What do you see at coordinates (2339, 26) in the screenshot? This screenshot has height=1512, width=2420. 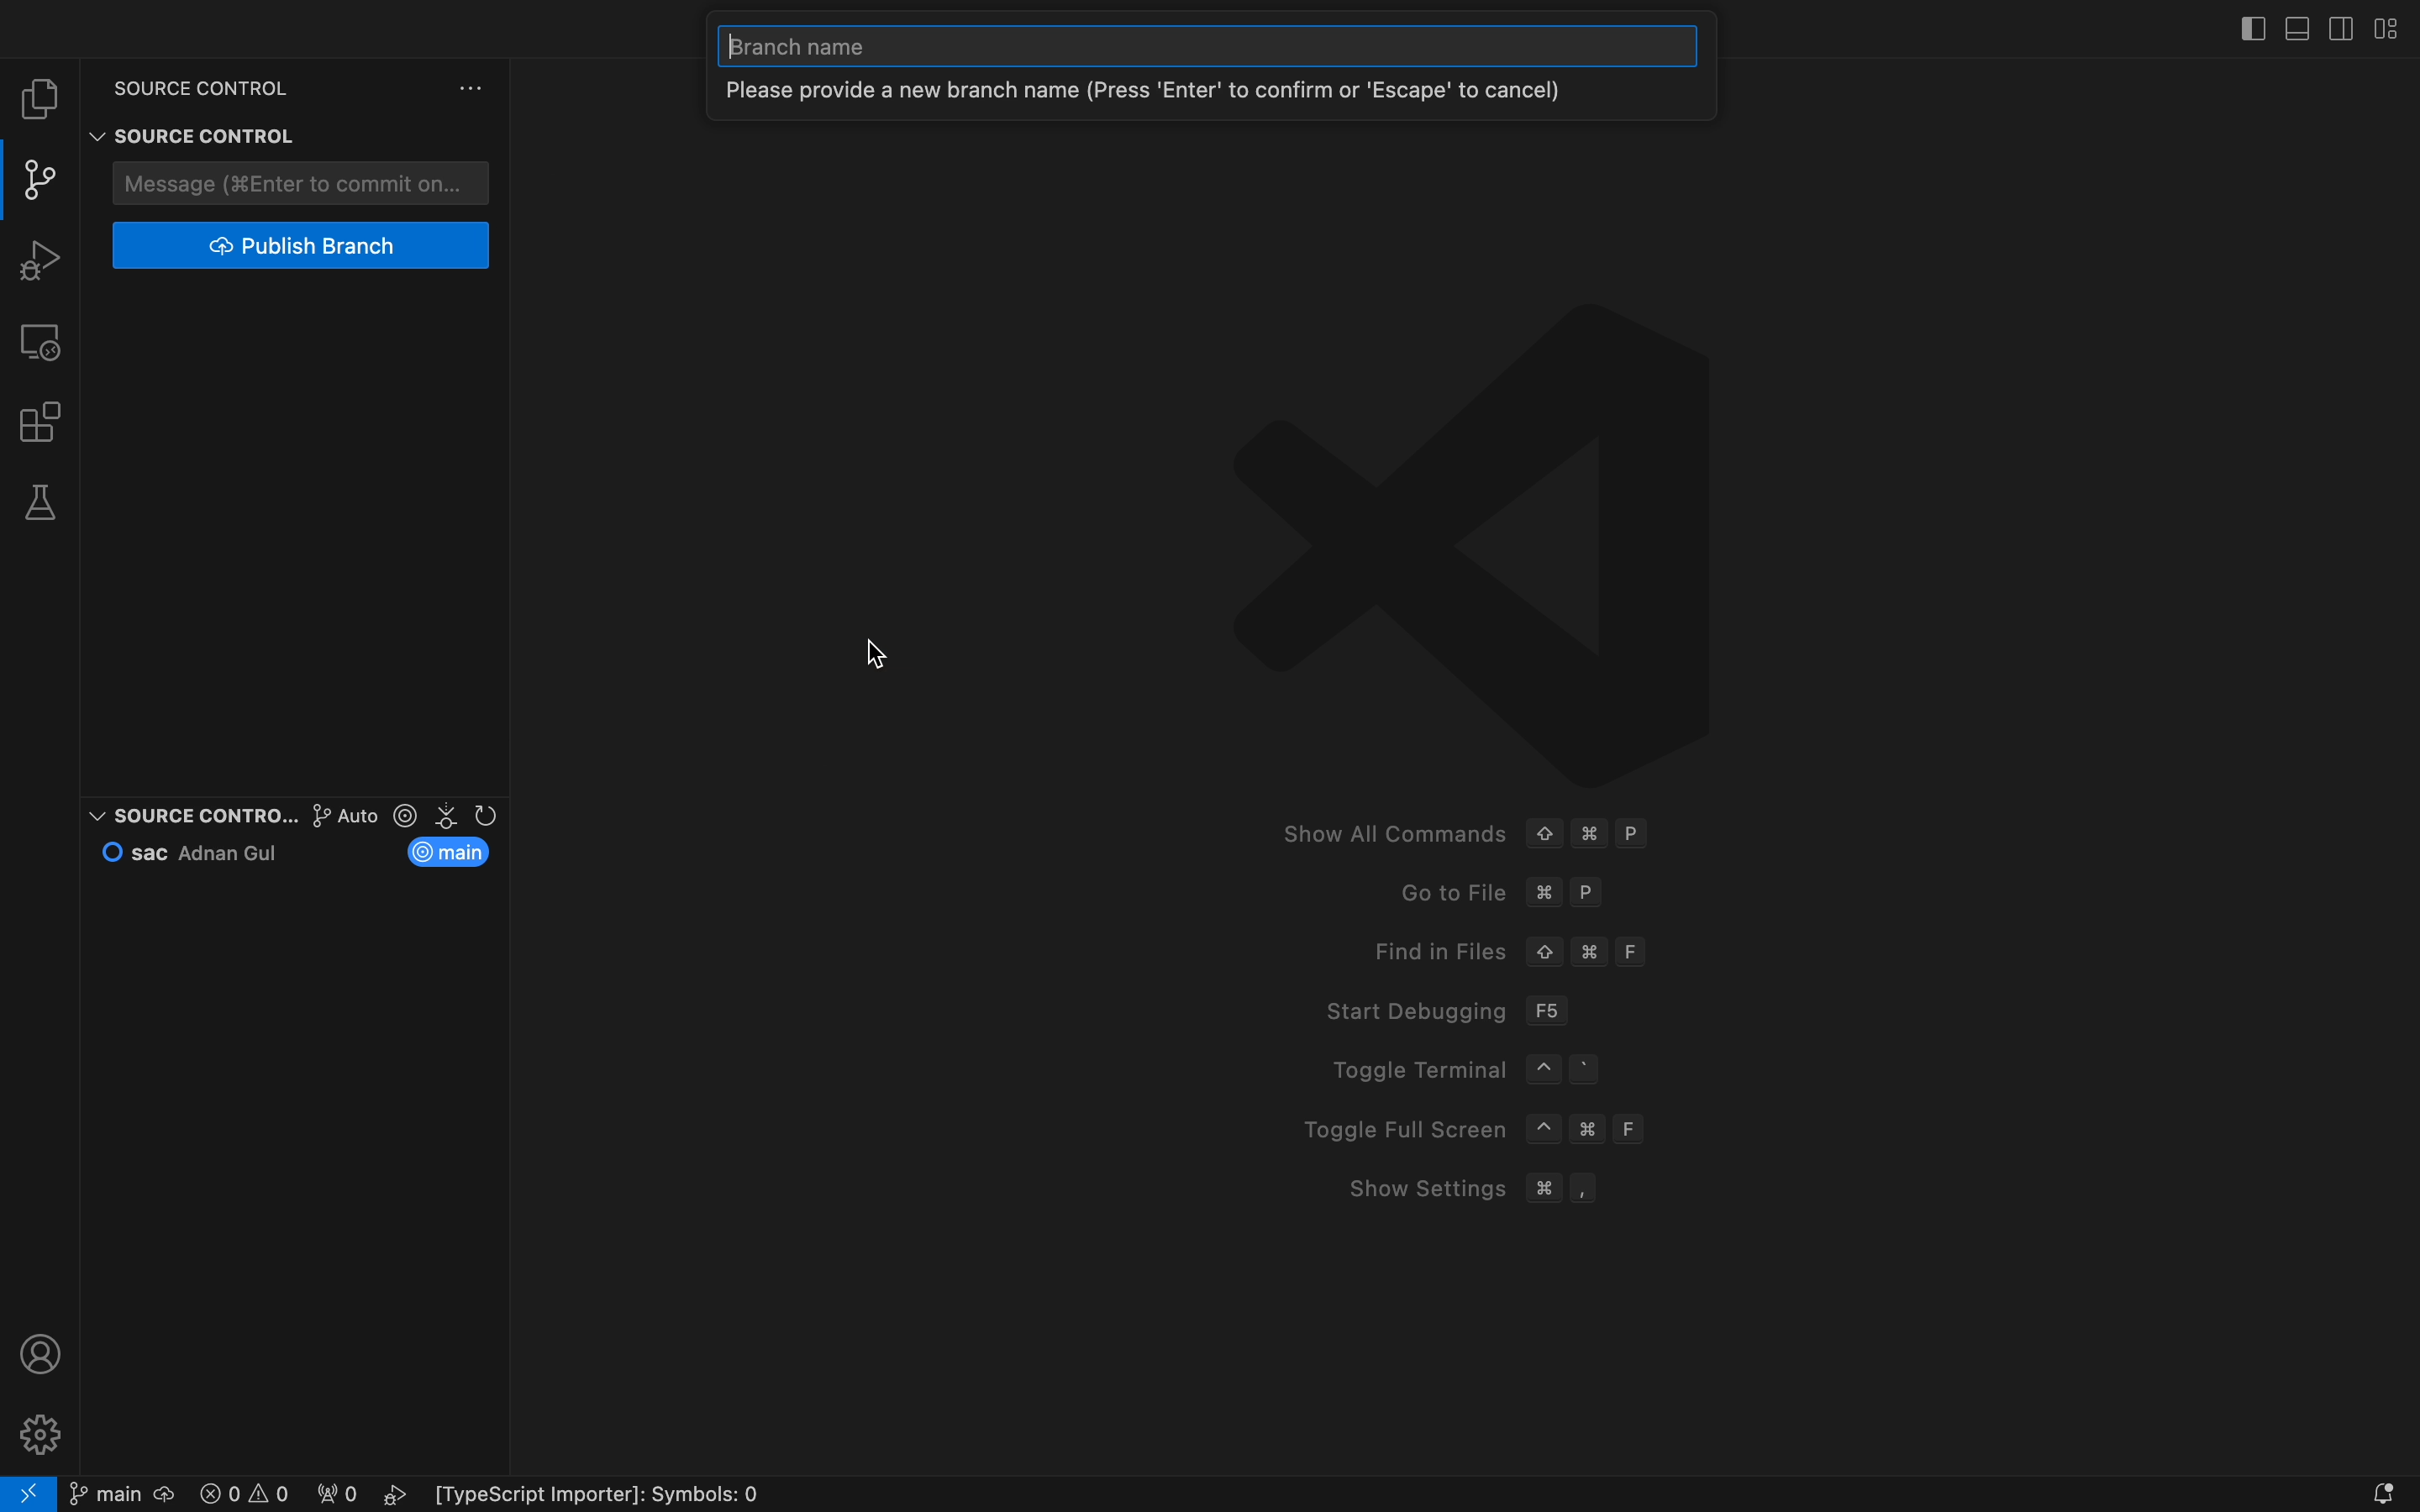 I see `toggle secondary bar` at bounding box center [2339, 26].